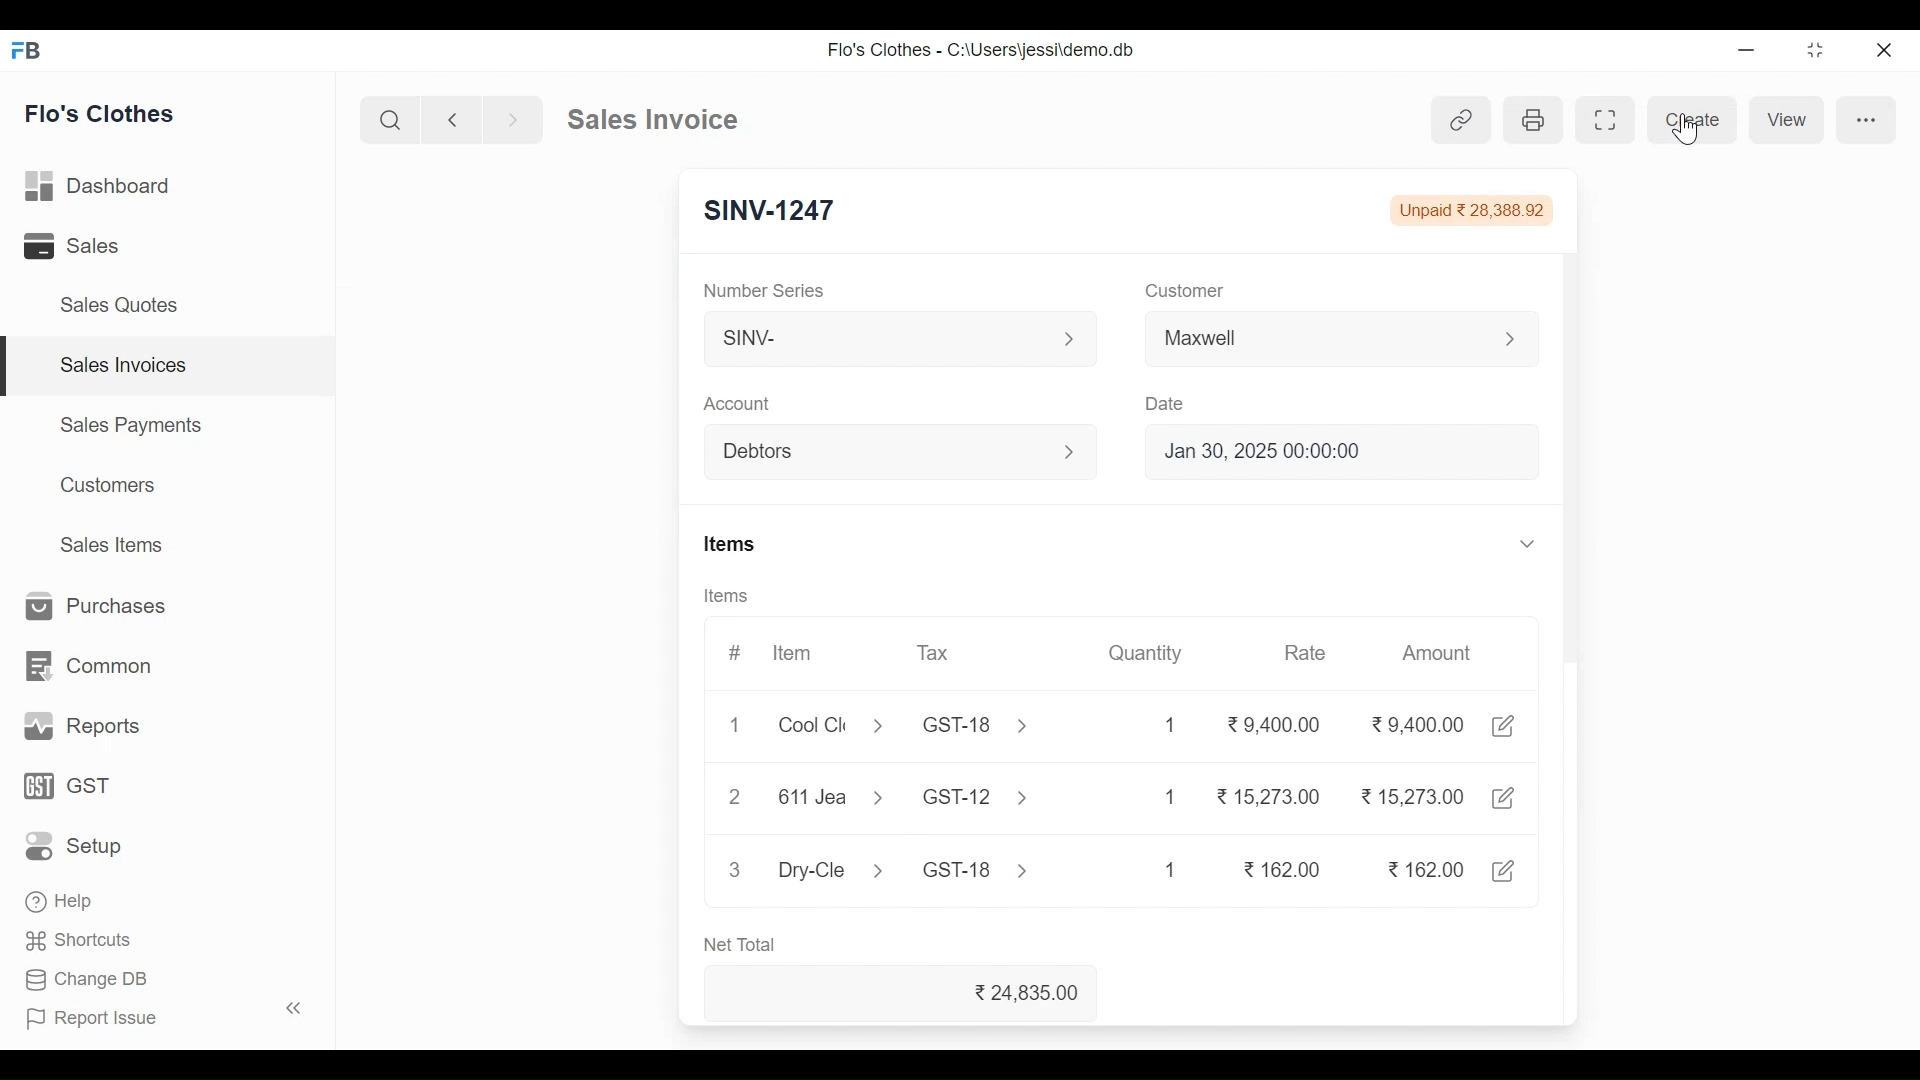 This screenshot has height=1080, width=1920. Describe the element at coordinates (1610, 119) in the screenshot. I see `Toggle between form and full width` at that location.